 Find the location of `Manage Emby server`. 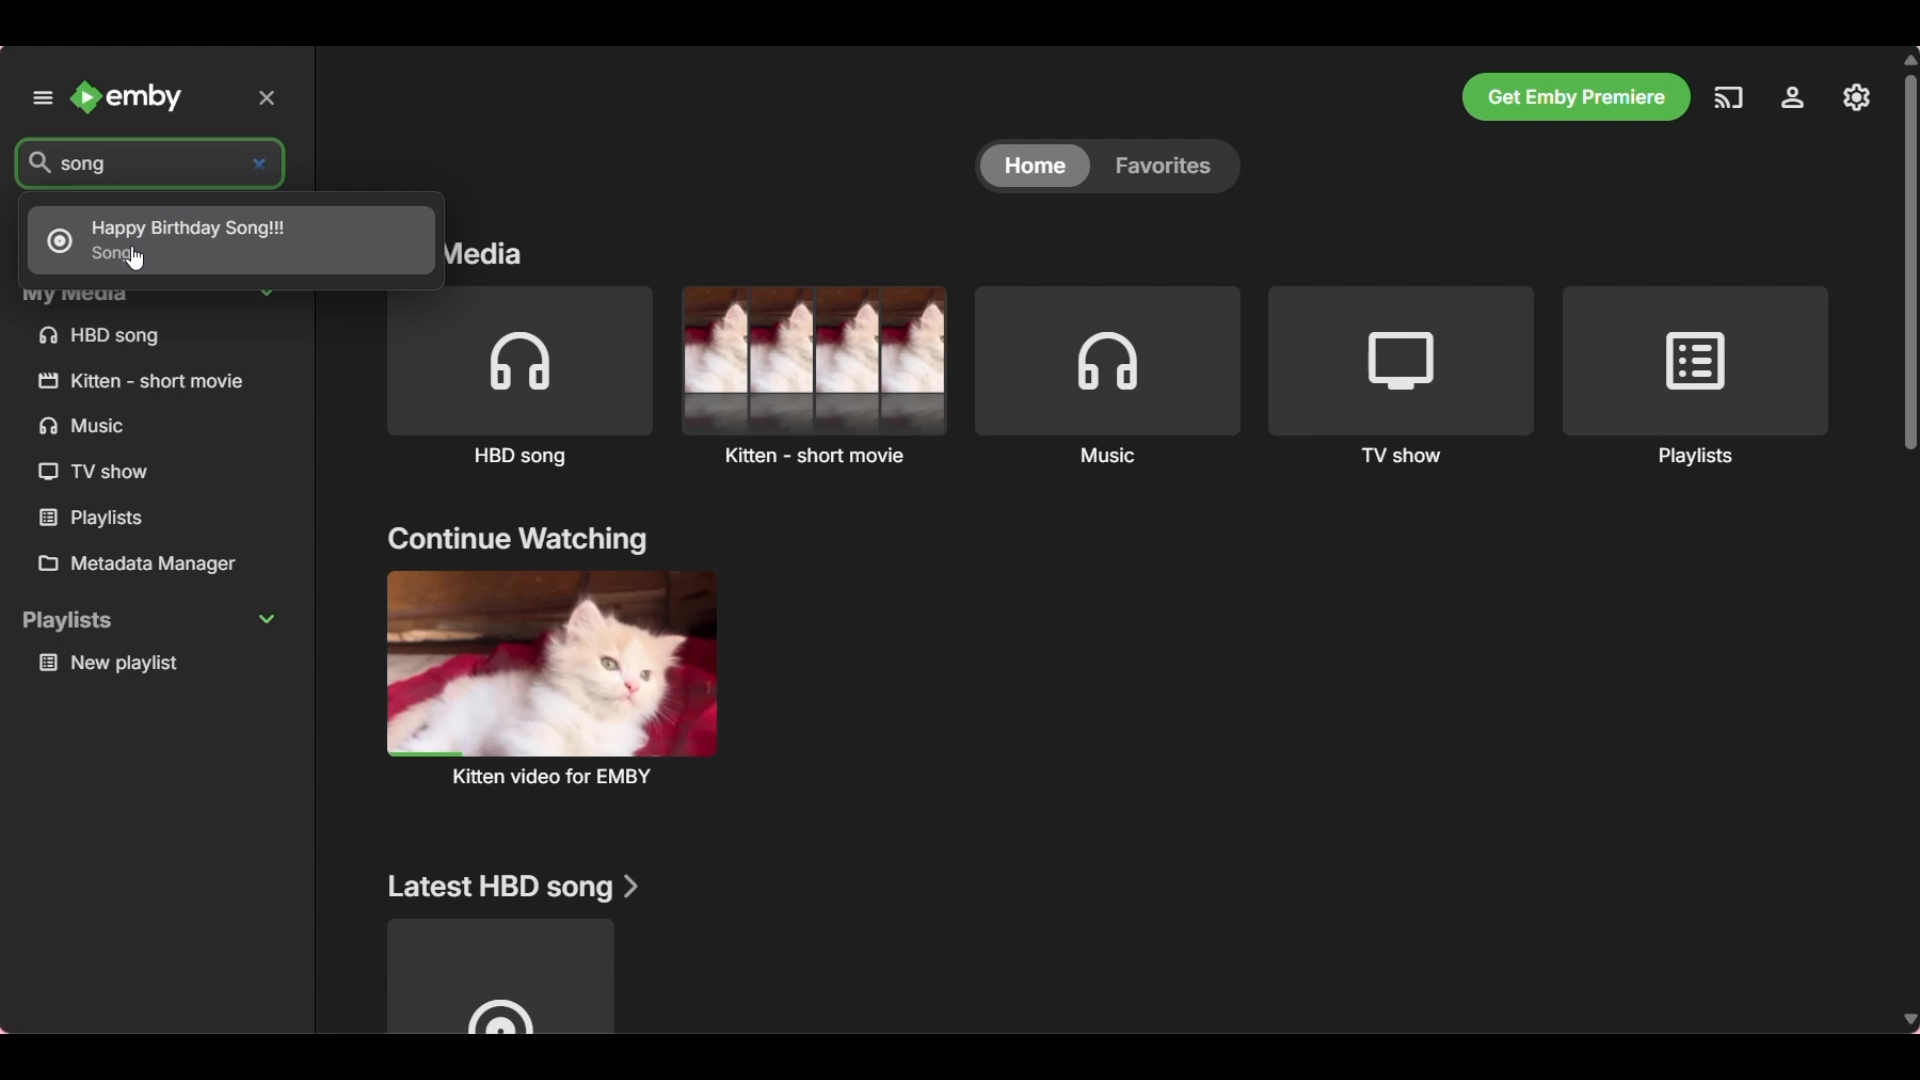

Manage Emby server is located at coordinates (1793, 103).